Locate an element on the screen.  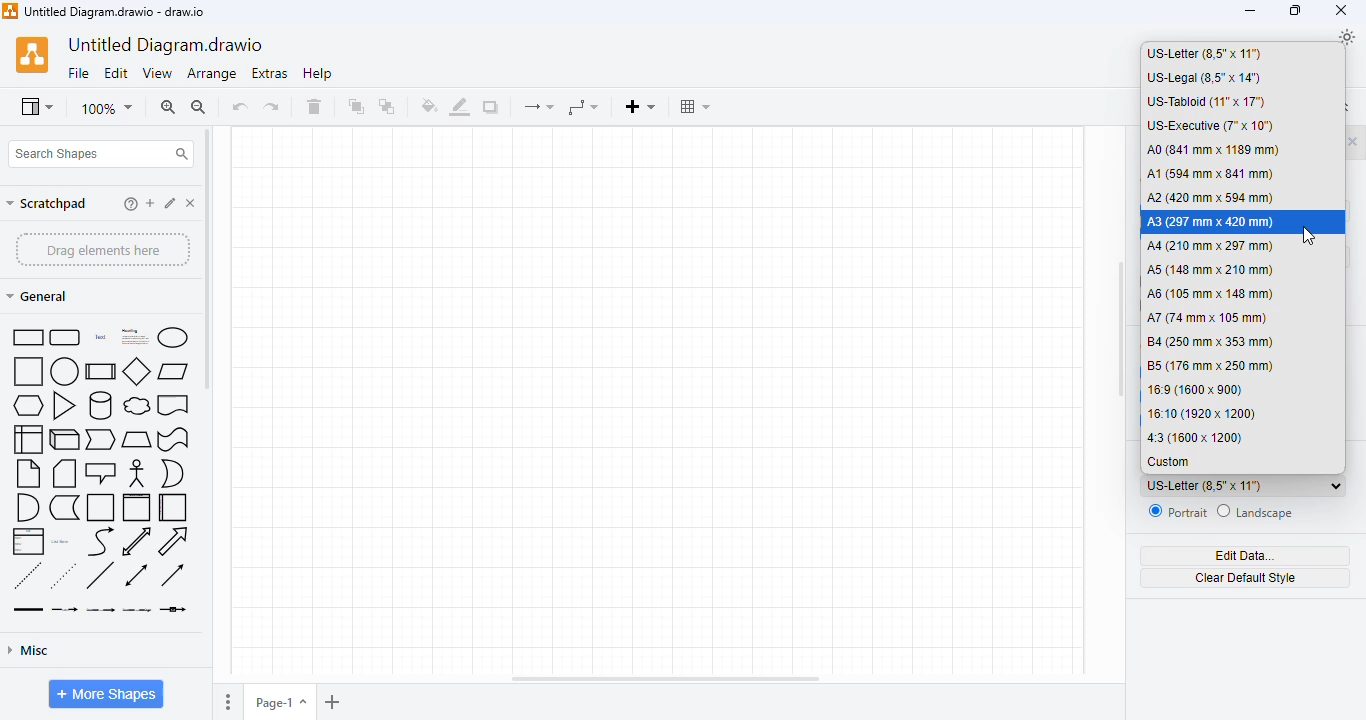
shadow is located at coordinates (490, 106).